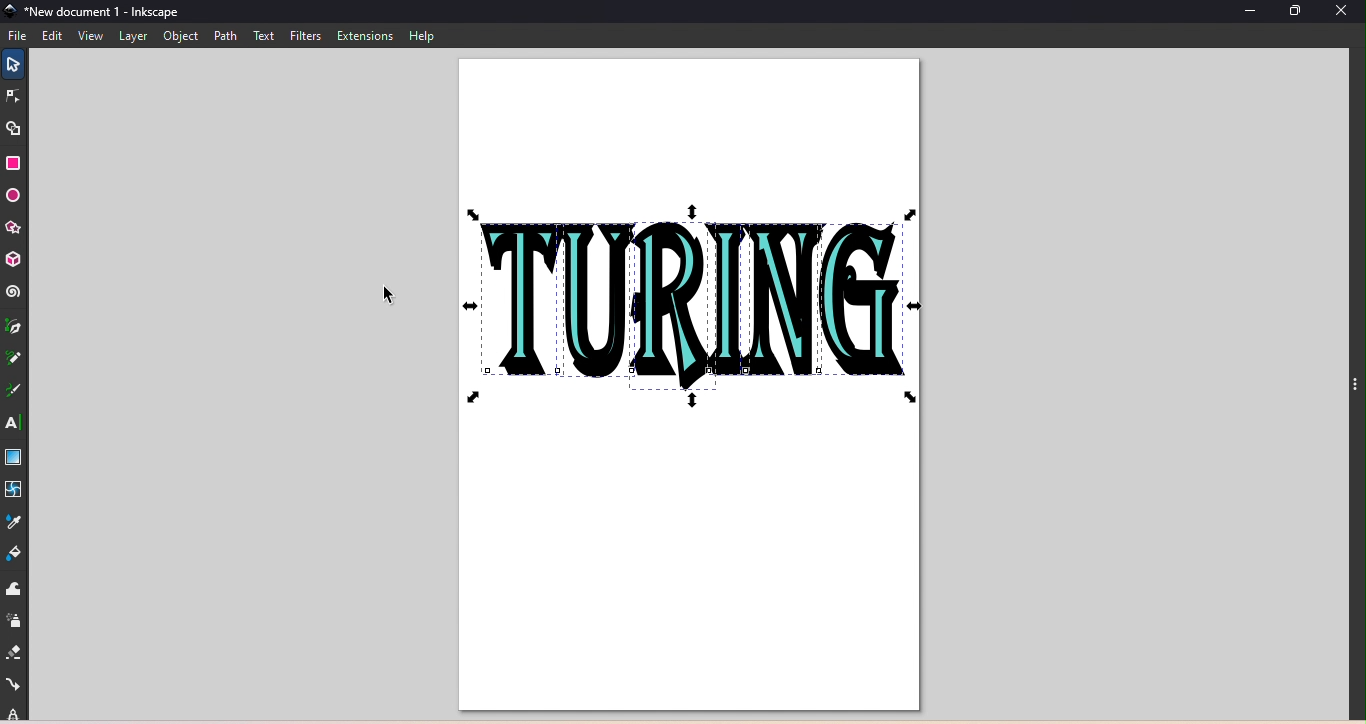  I want to click on Extensions, so click(363, 35).